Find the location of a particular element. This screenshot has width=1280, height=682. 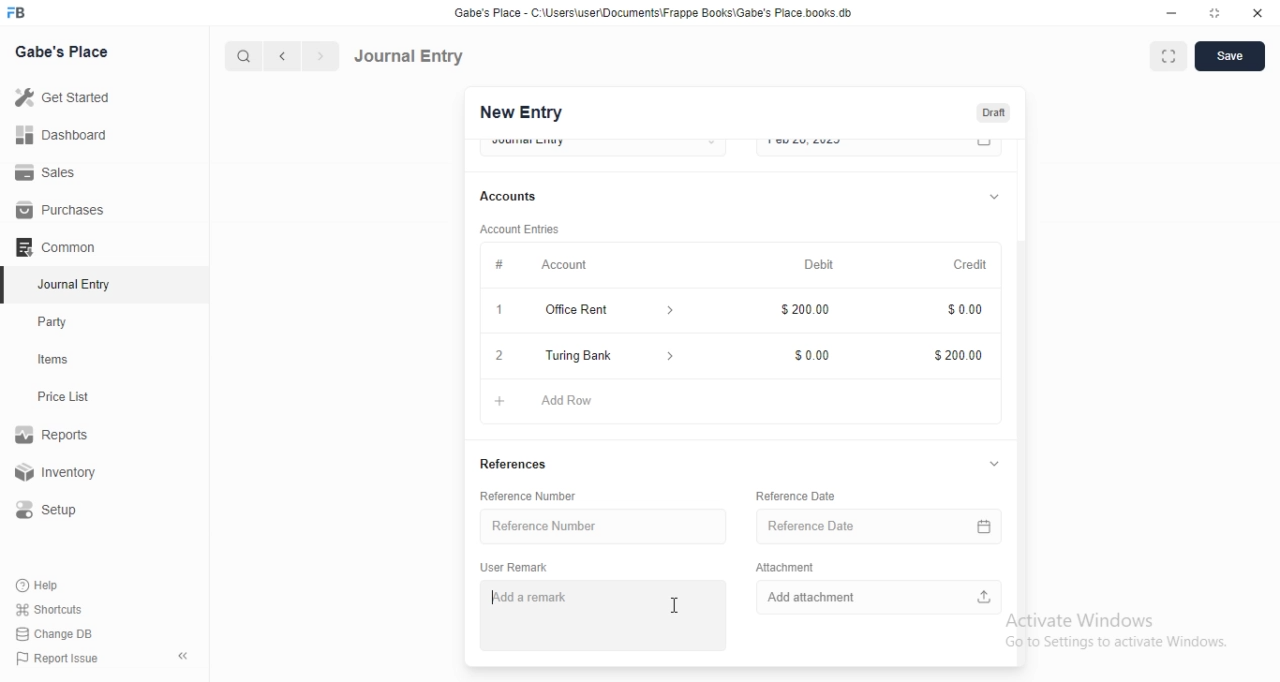

minimize is located at coordinates (1170, 12).